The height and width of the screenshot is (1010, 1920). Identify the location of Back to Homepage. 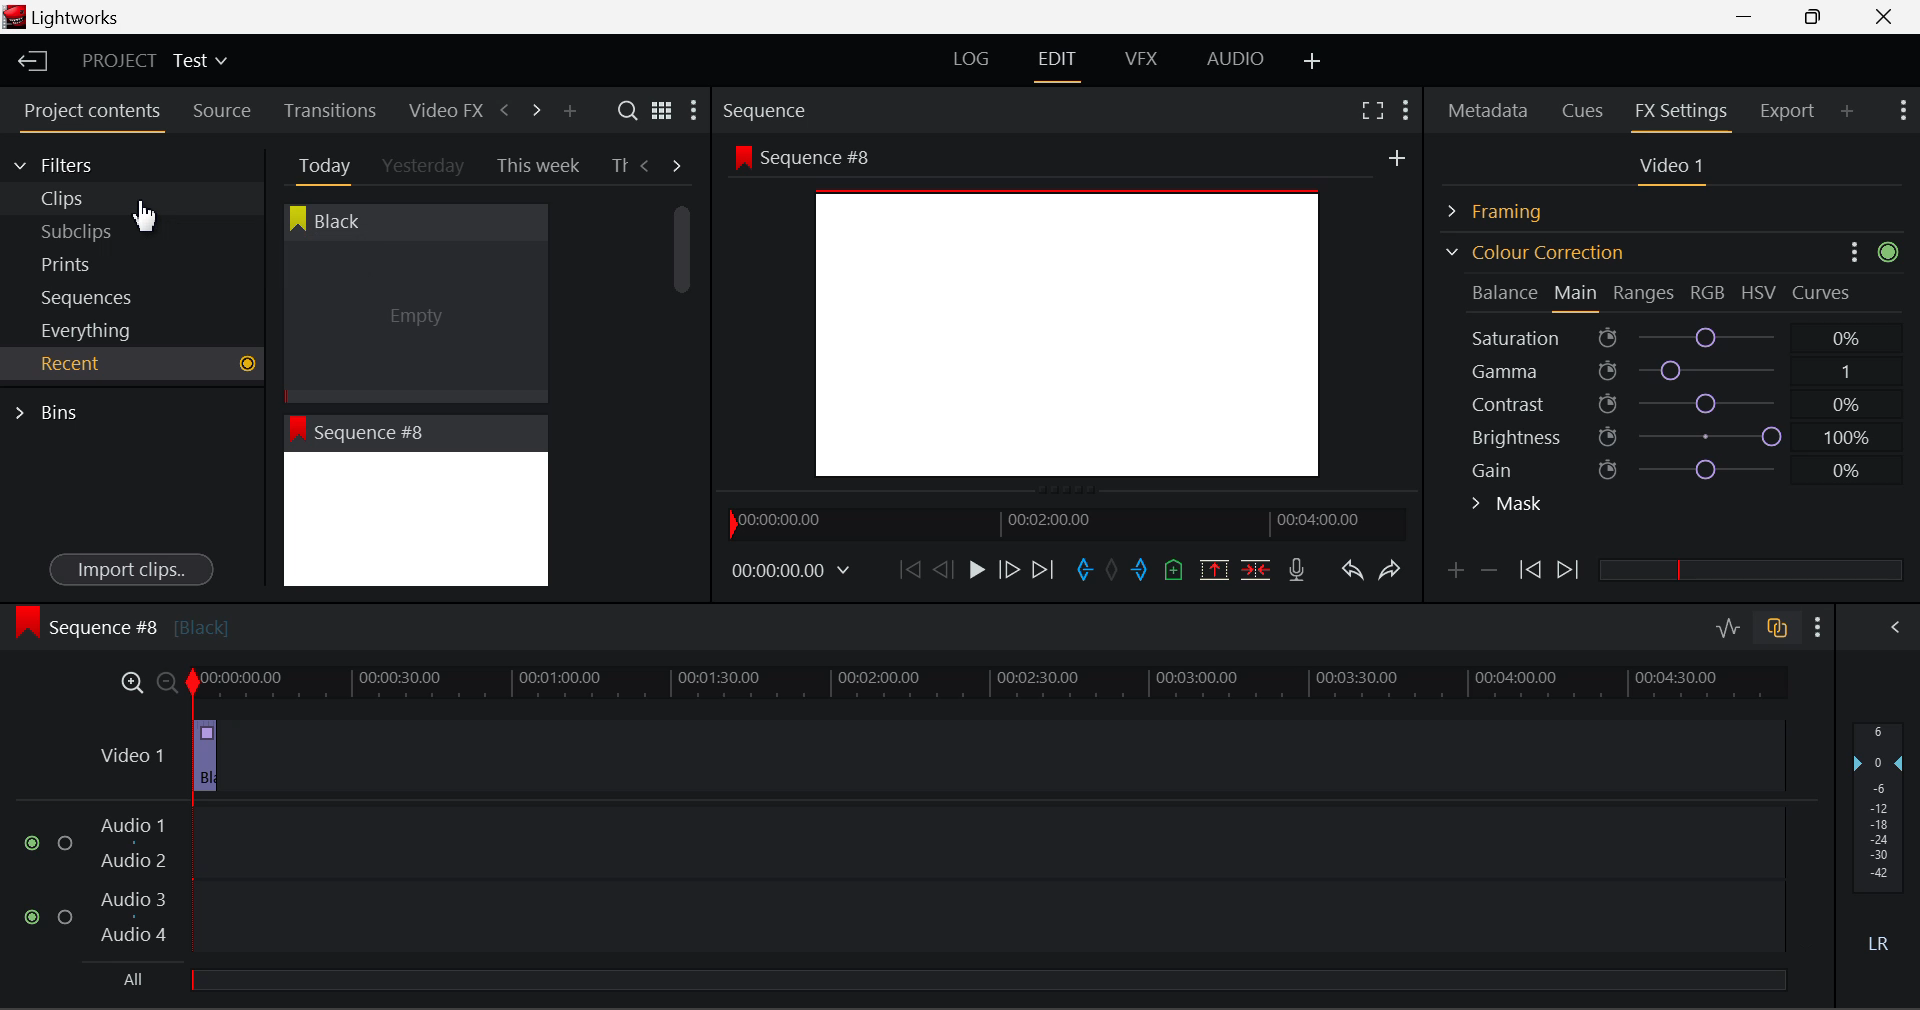
(26, 62).